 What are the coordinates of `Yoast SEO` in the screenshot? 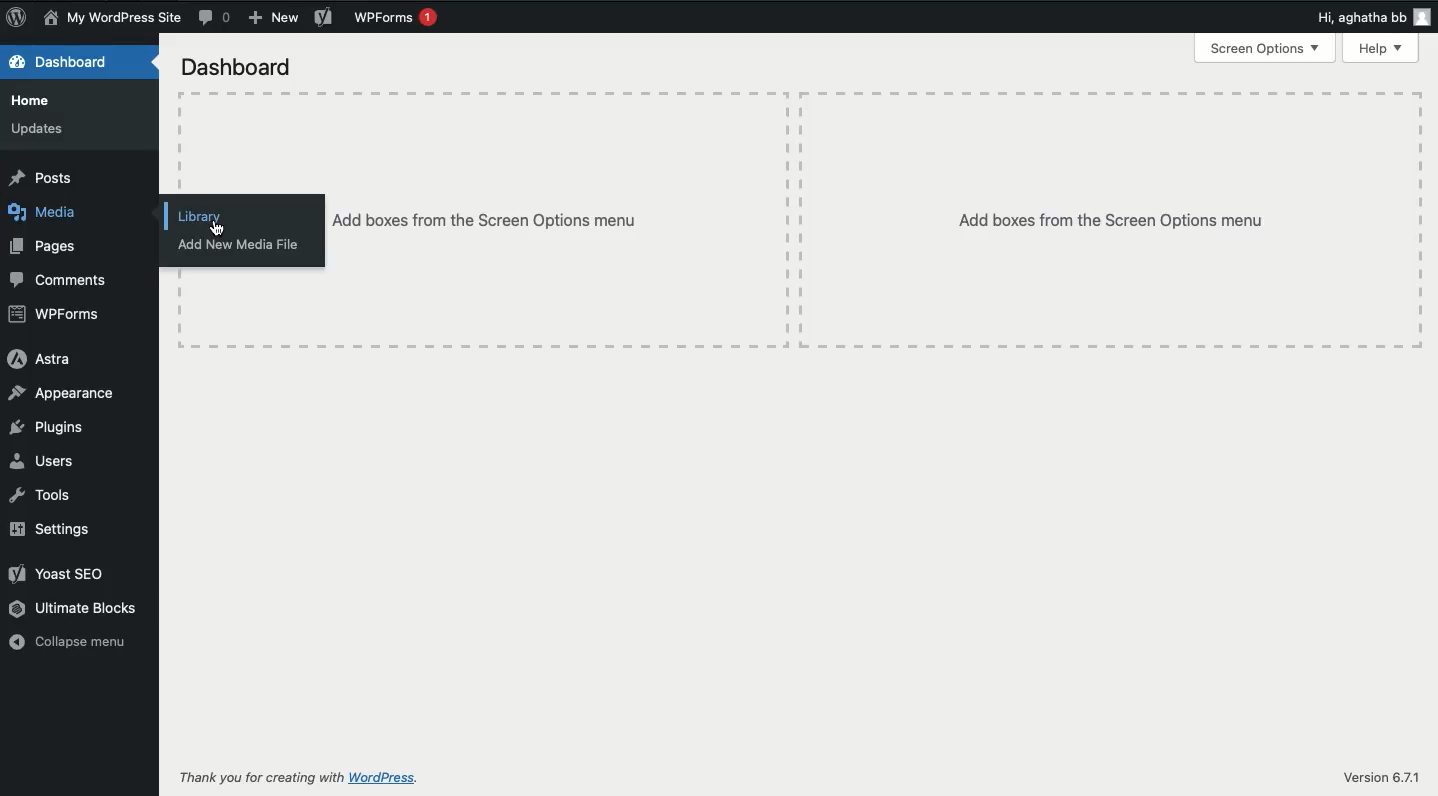 It's located at (60, 572).